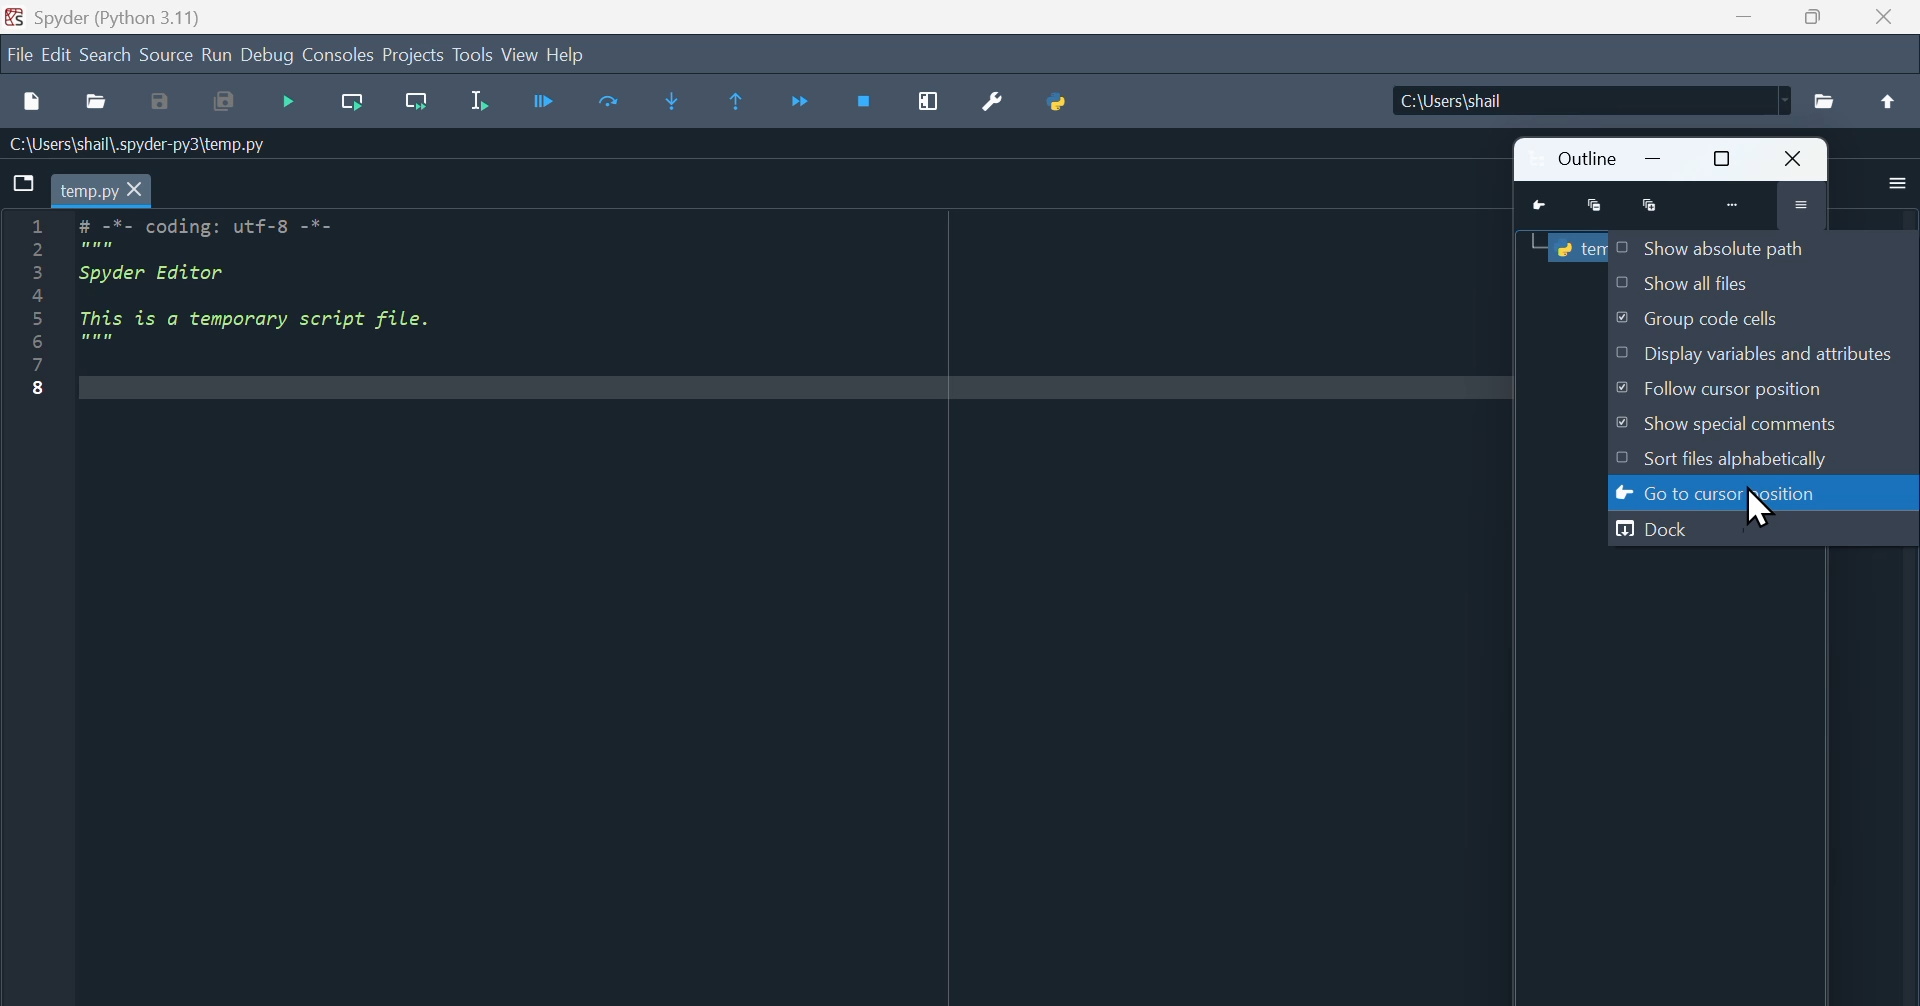 The image size is (1920, 1006). I want to click on Edit, so click(58, 52).